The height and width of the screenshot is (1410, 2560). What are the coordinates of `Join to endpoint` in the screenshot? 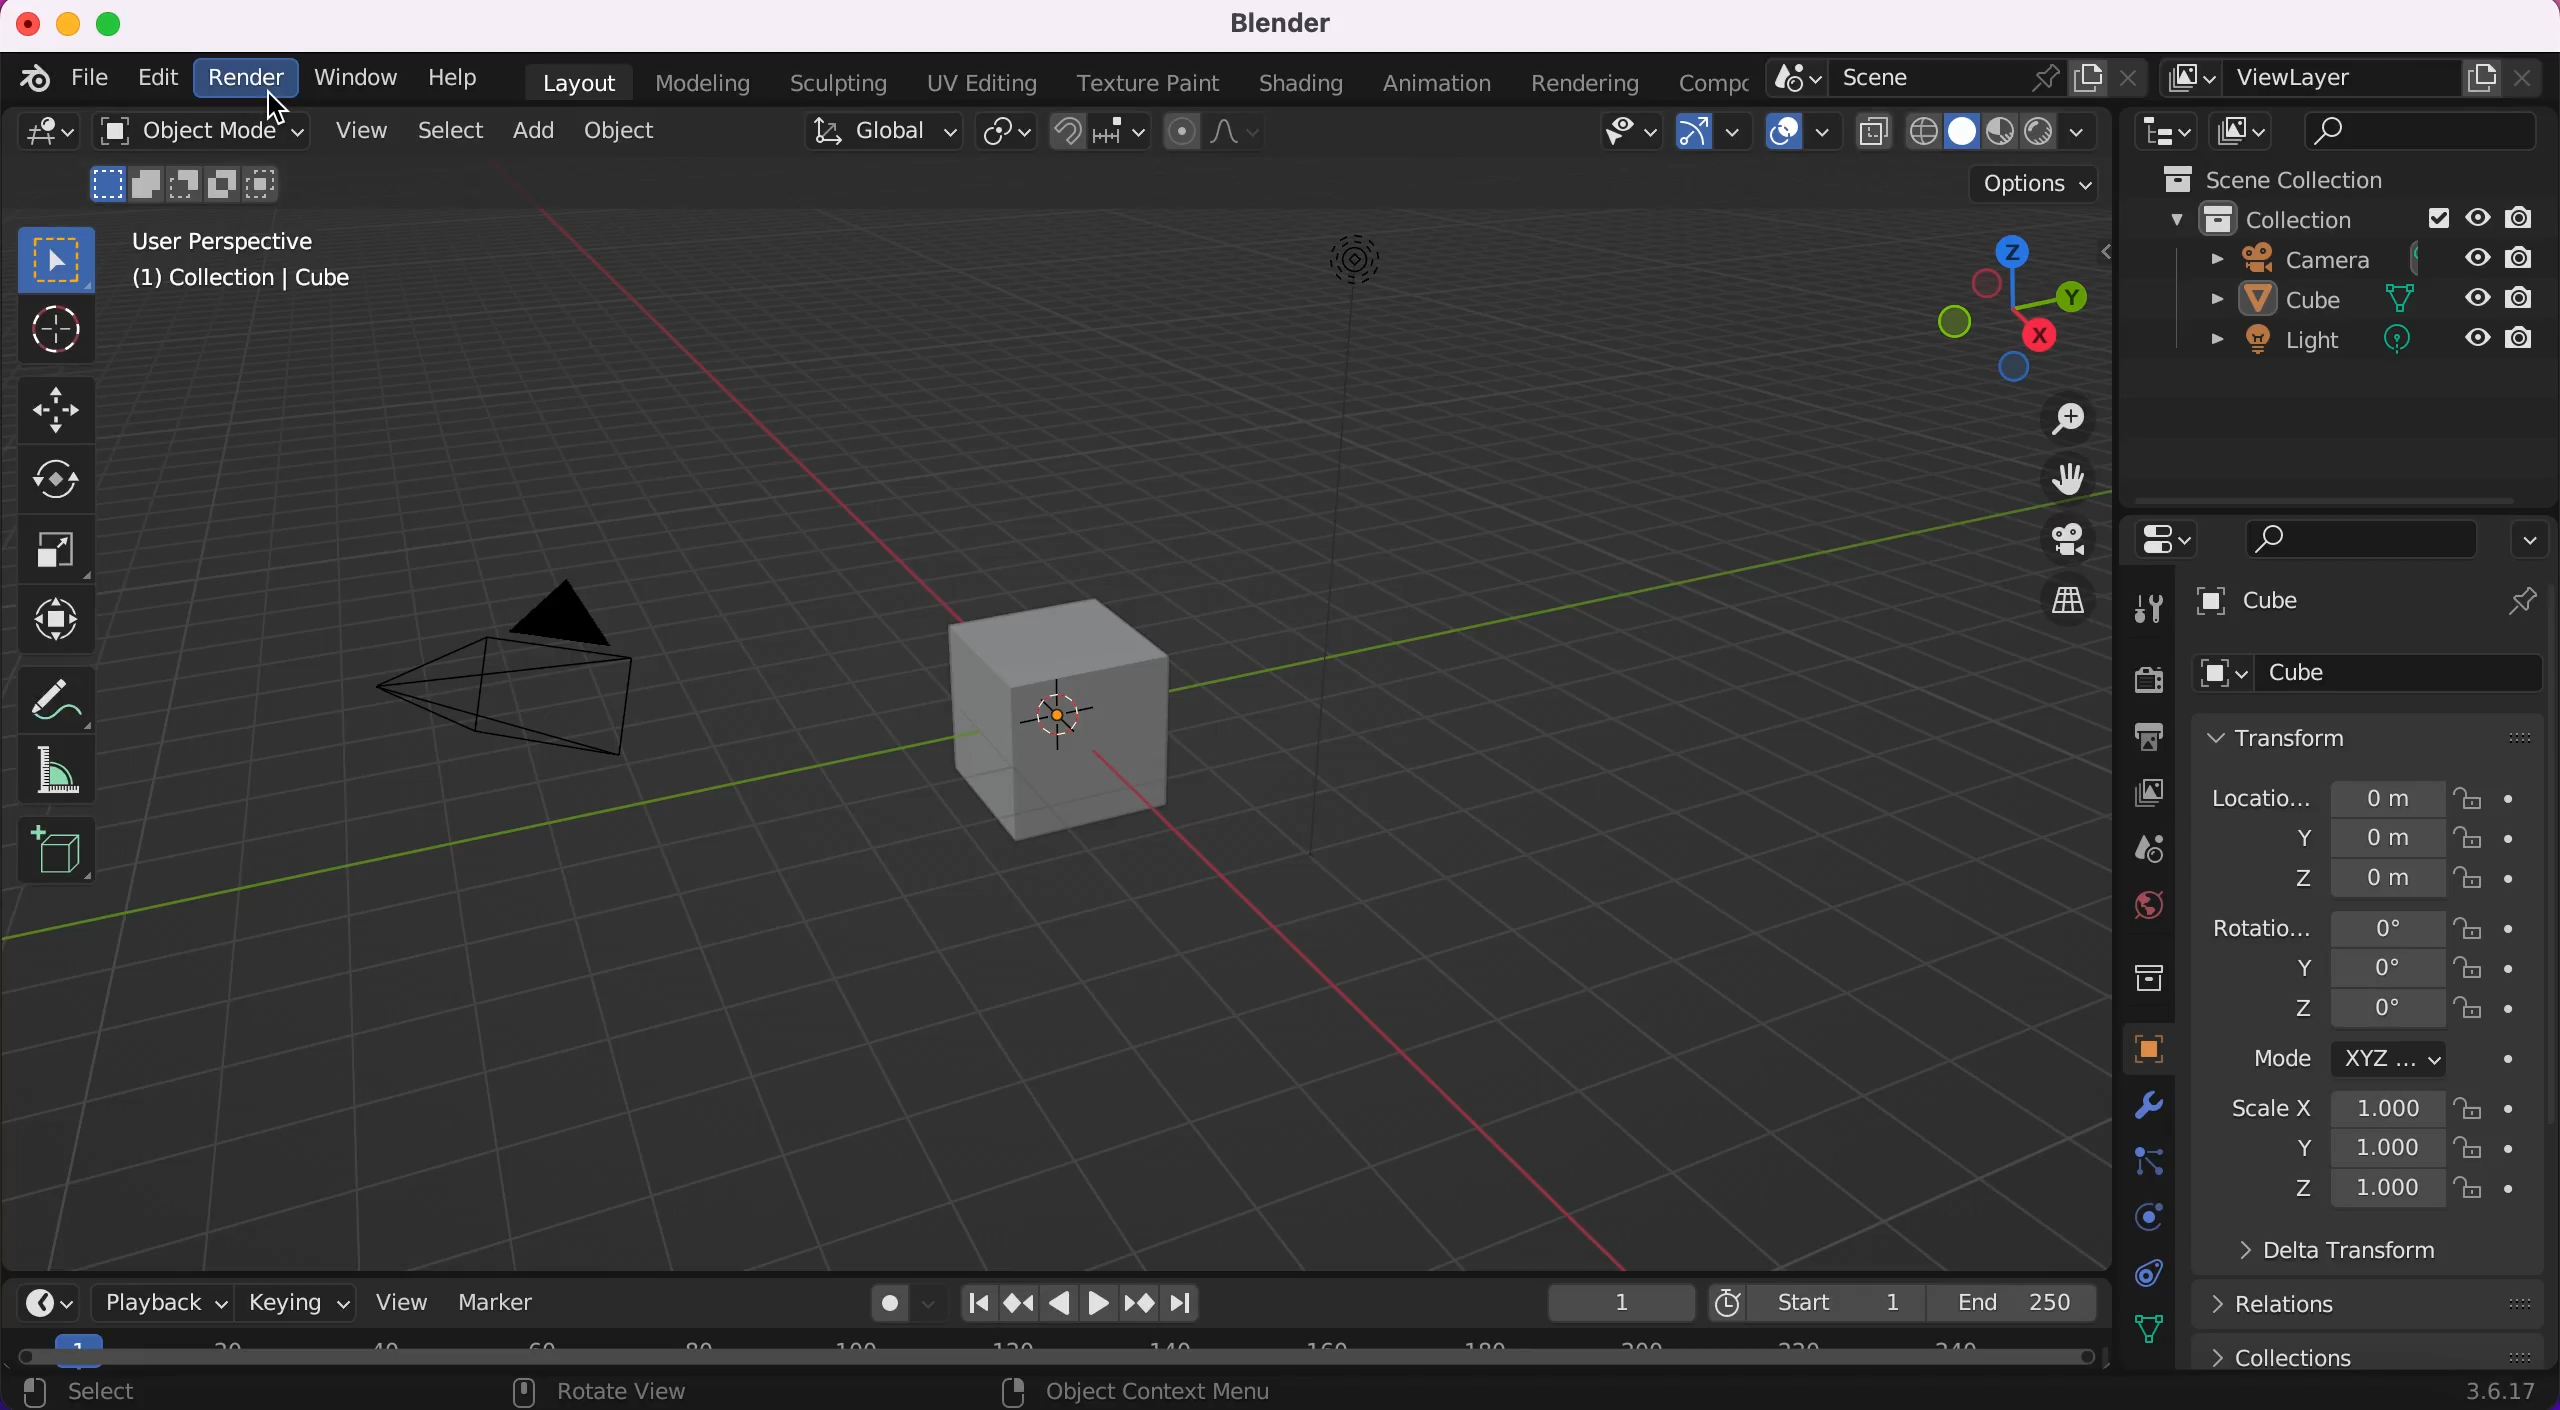 It's located at (1184, 1304).